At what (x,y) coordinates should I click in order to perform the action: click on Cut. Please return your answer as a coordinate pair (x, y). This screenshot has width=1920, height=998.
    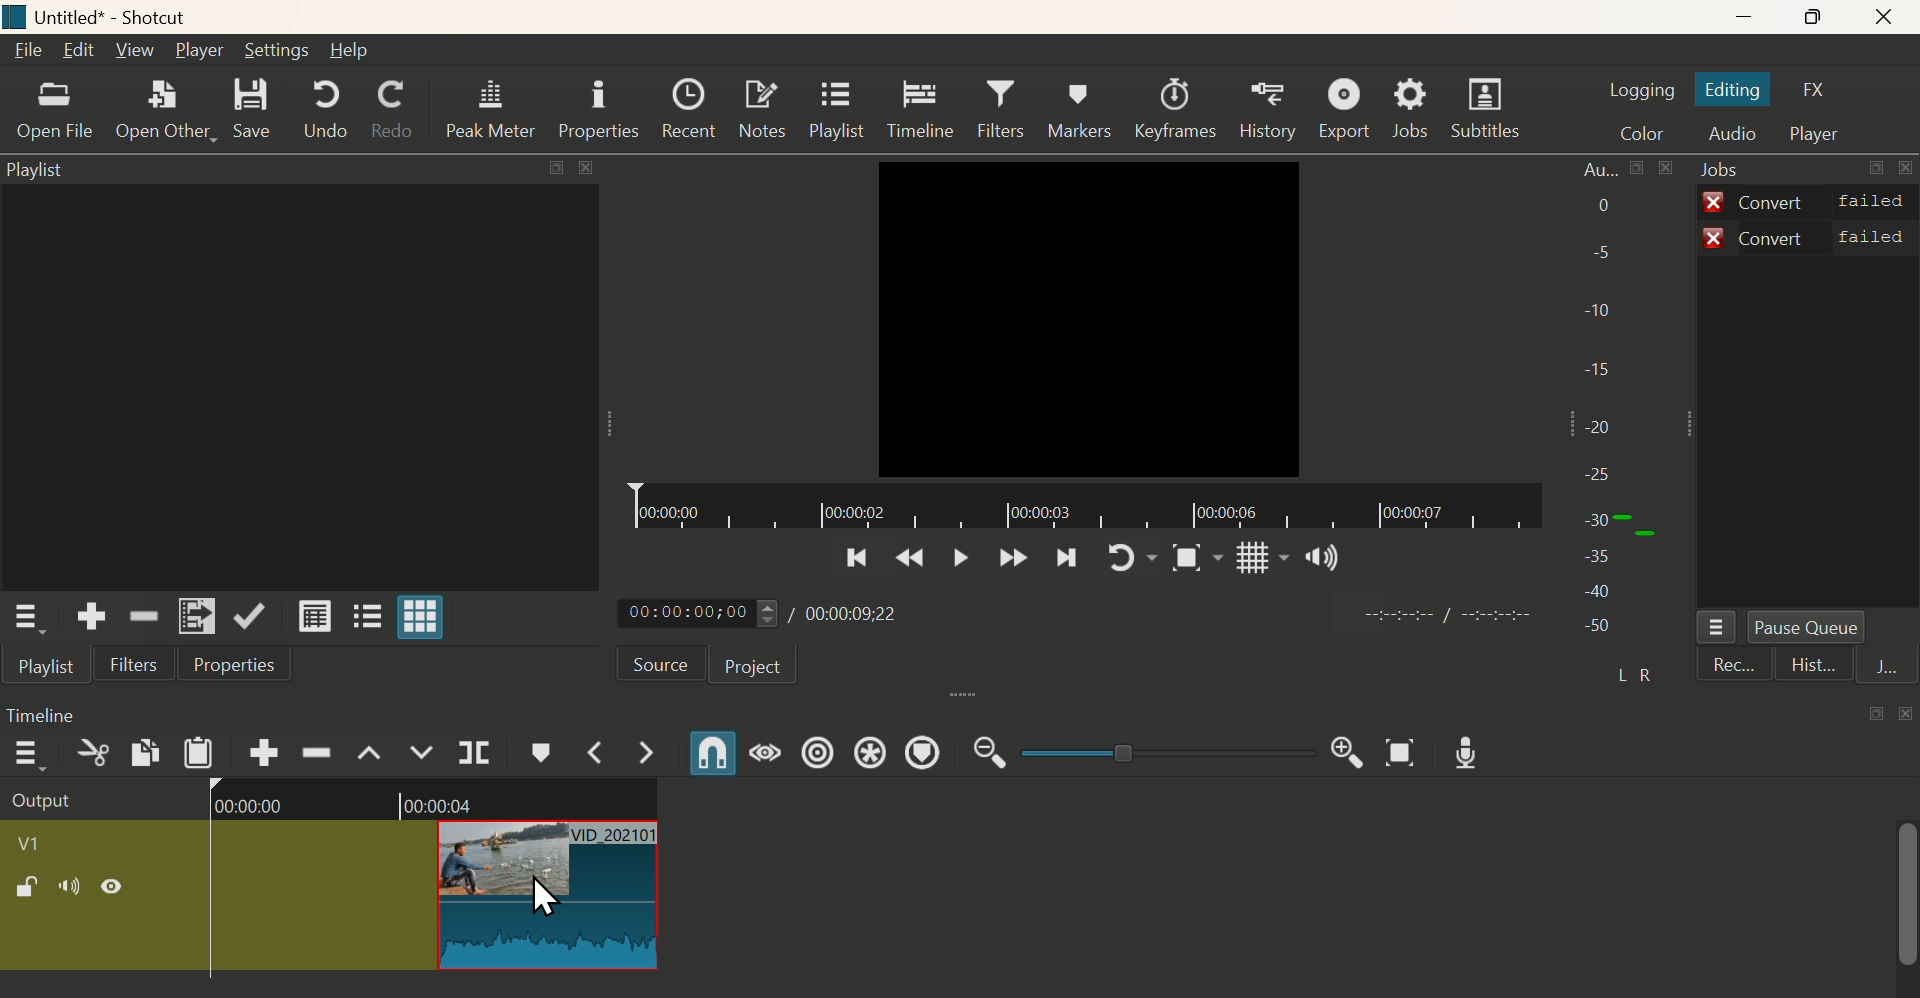
    Looking at the image, I should click on (91, 759).